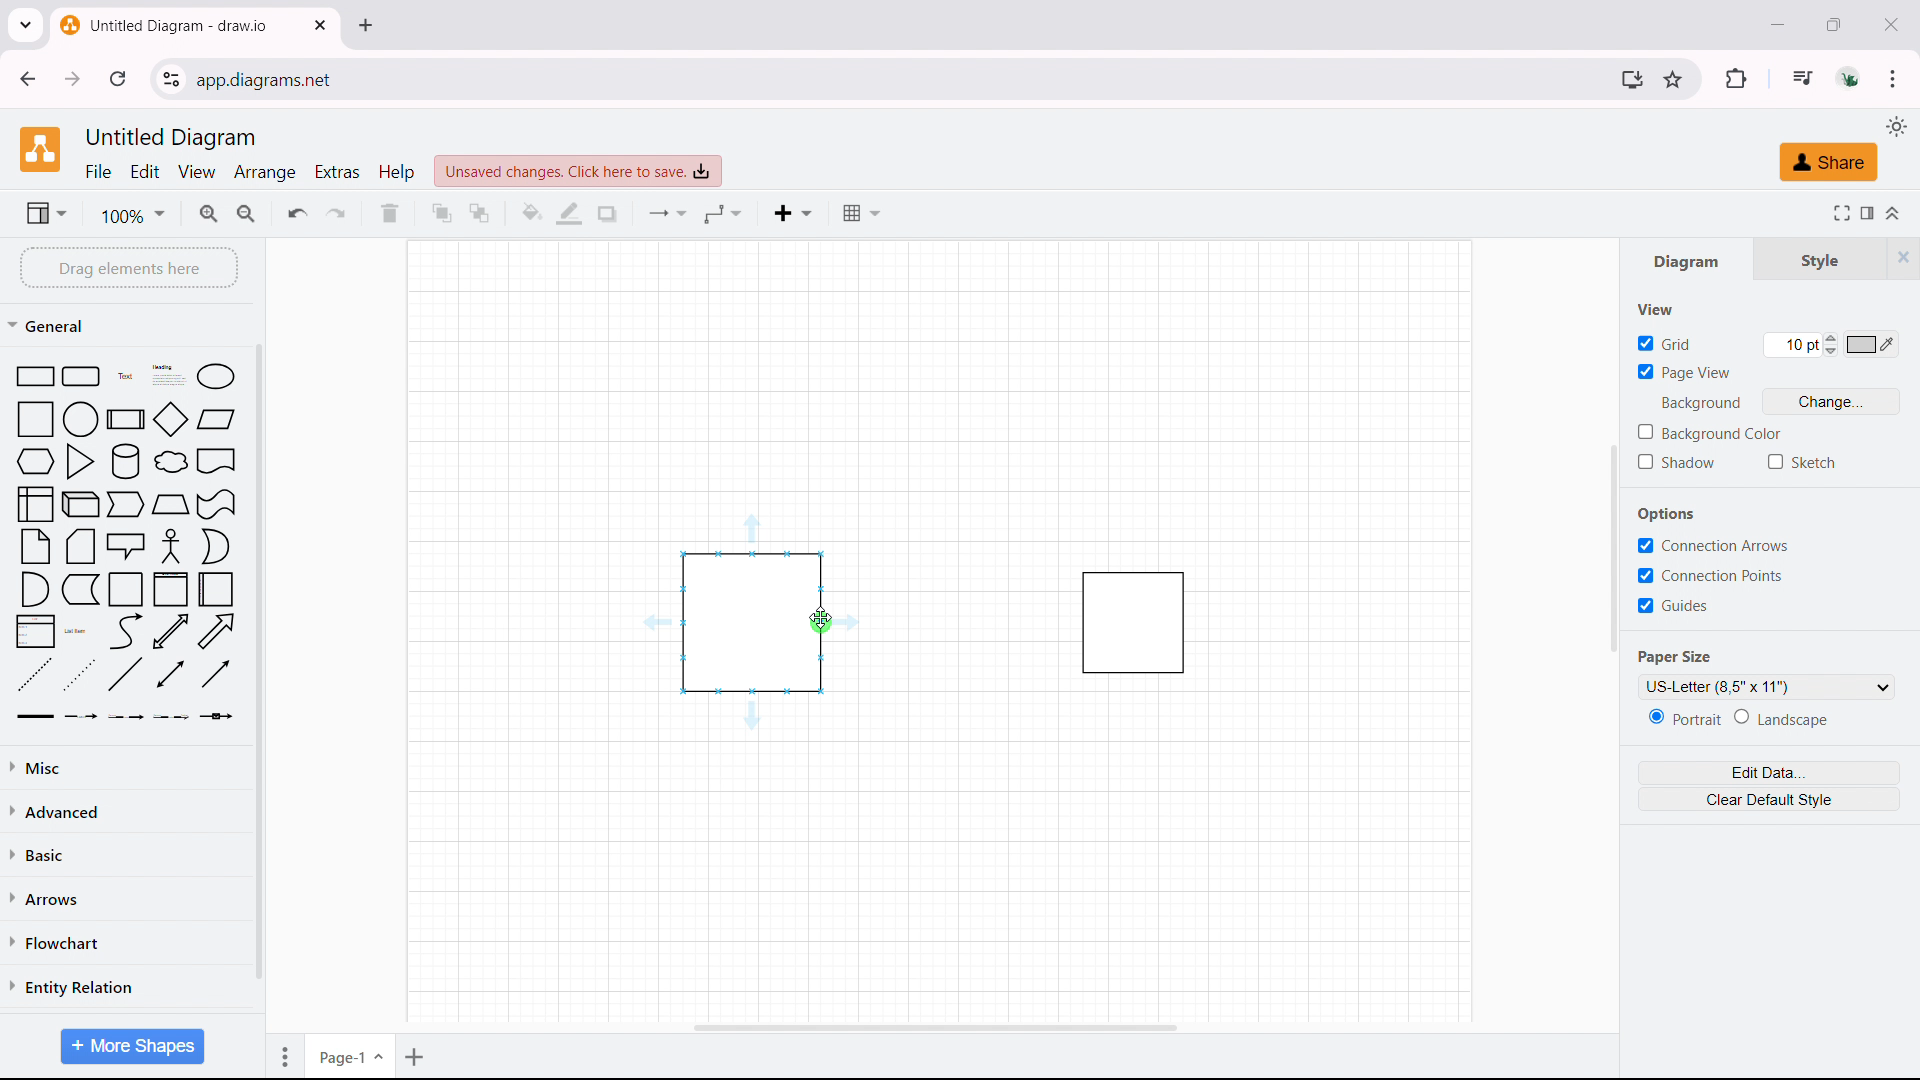 The image size is (1920, 1080). Describe the element at coordinates (210, 213) in the screenshot. I see `zoomin` at that location.